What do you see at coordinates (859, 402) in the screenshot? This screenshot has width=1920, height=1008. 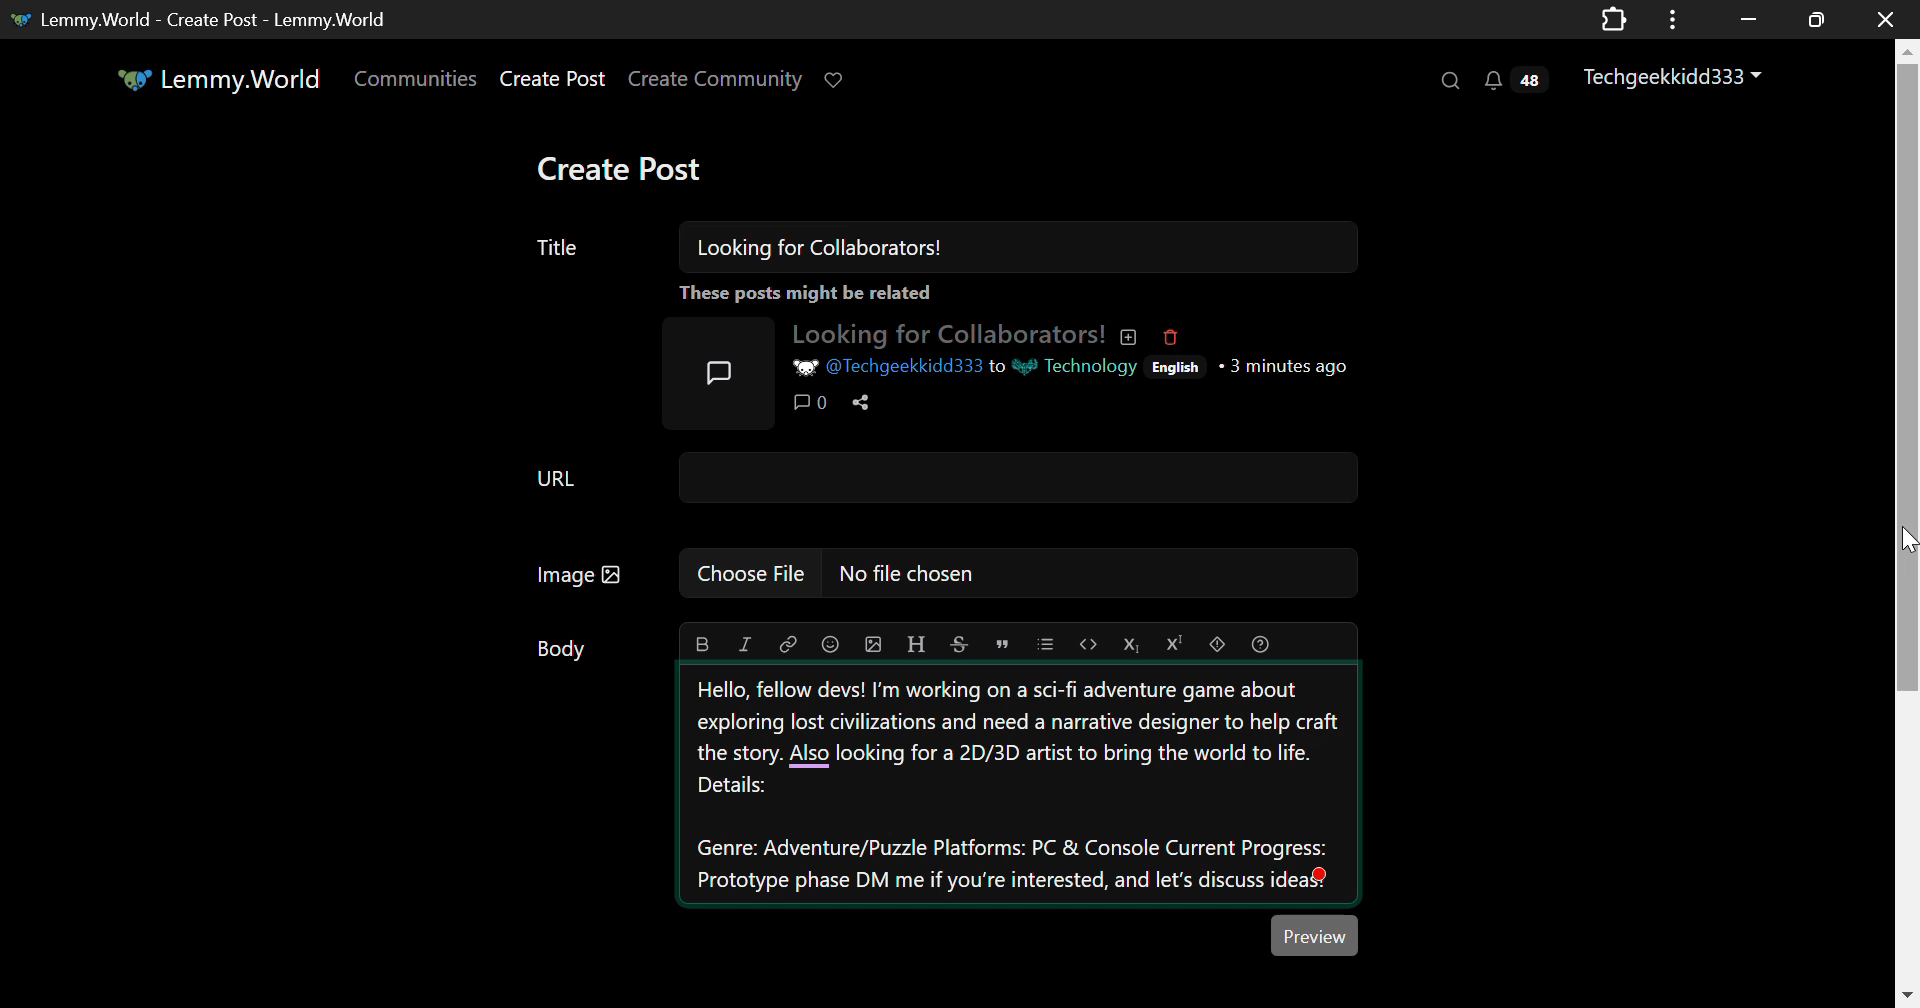 I see `Share` at bounding box center [859, 402].